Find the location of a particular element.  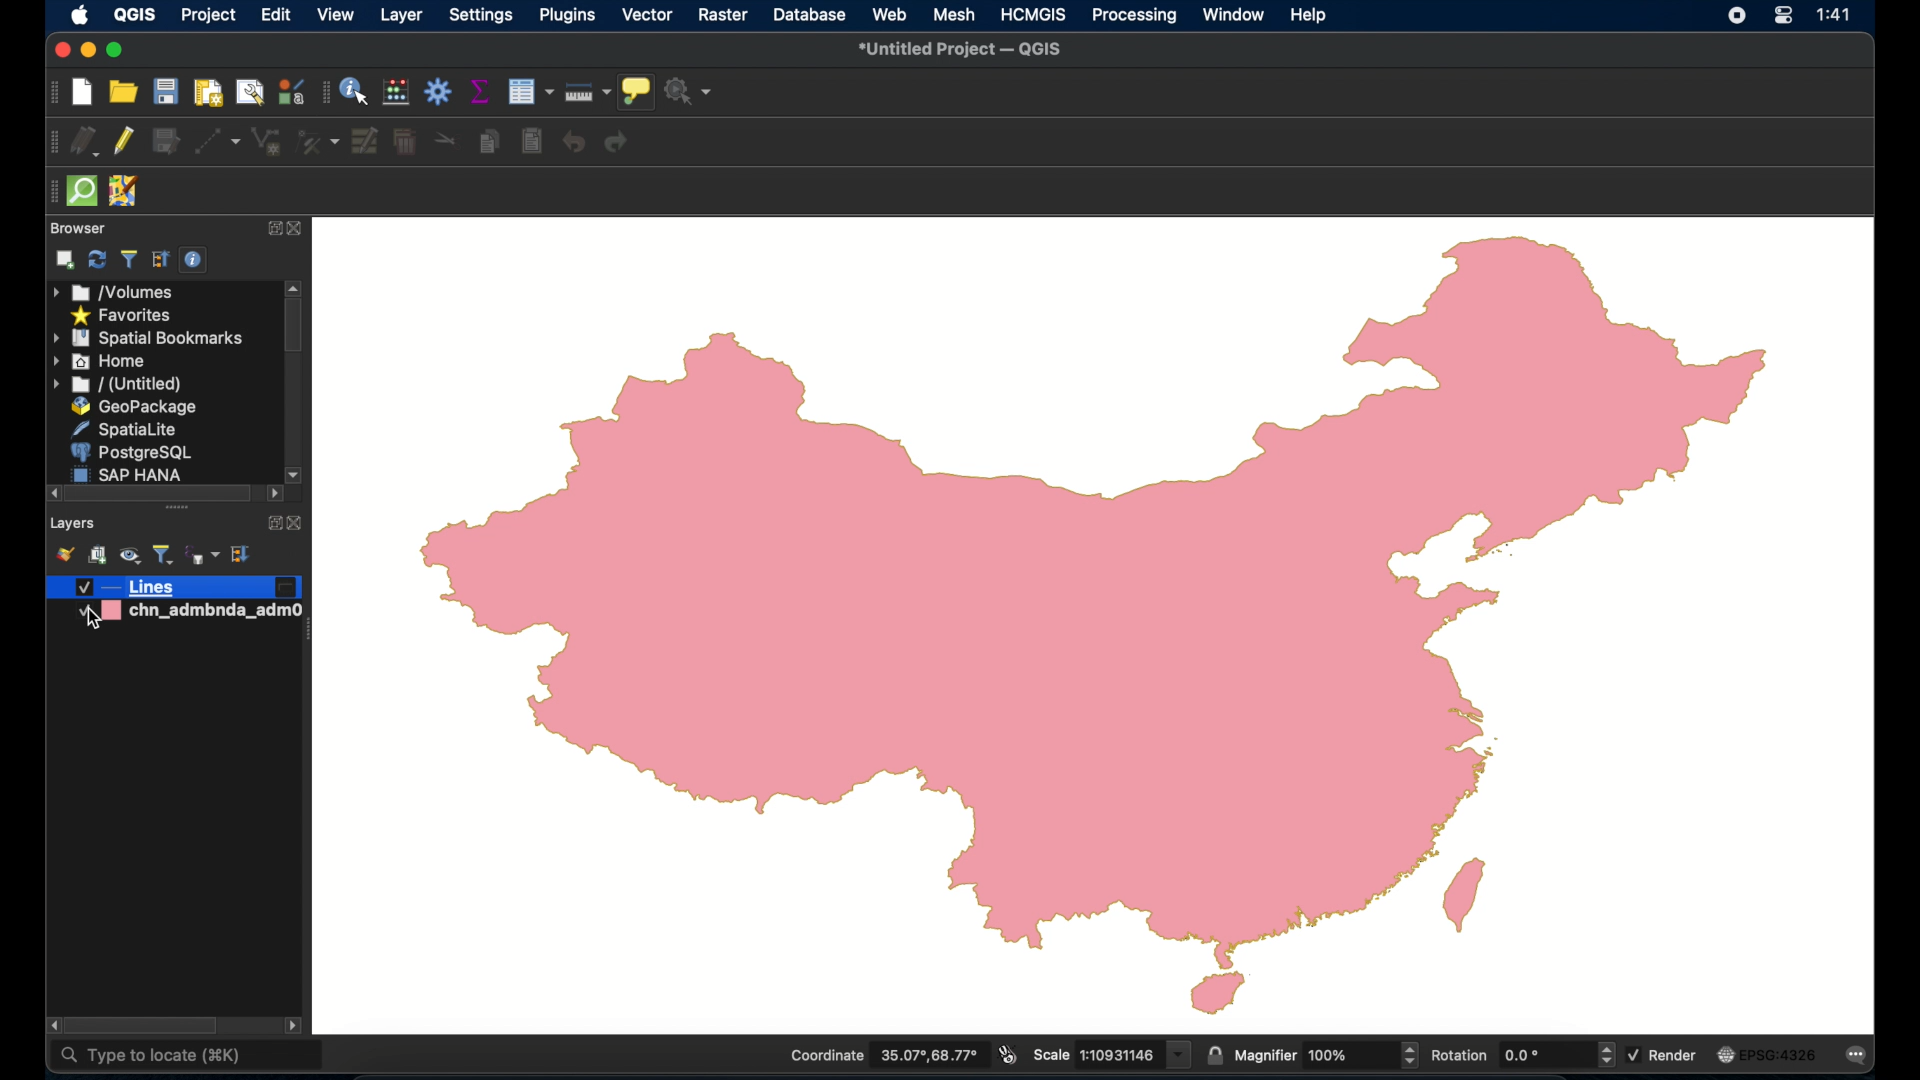

database is located at coordinates (809, 14).